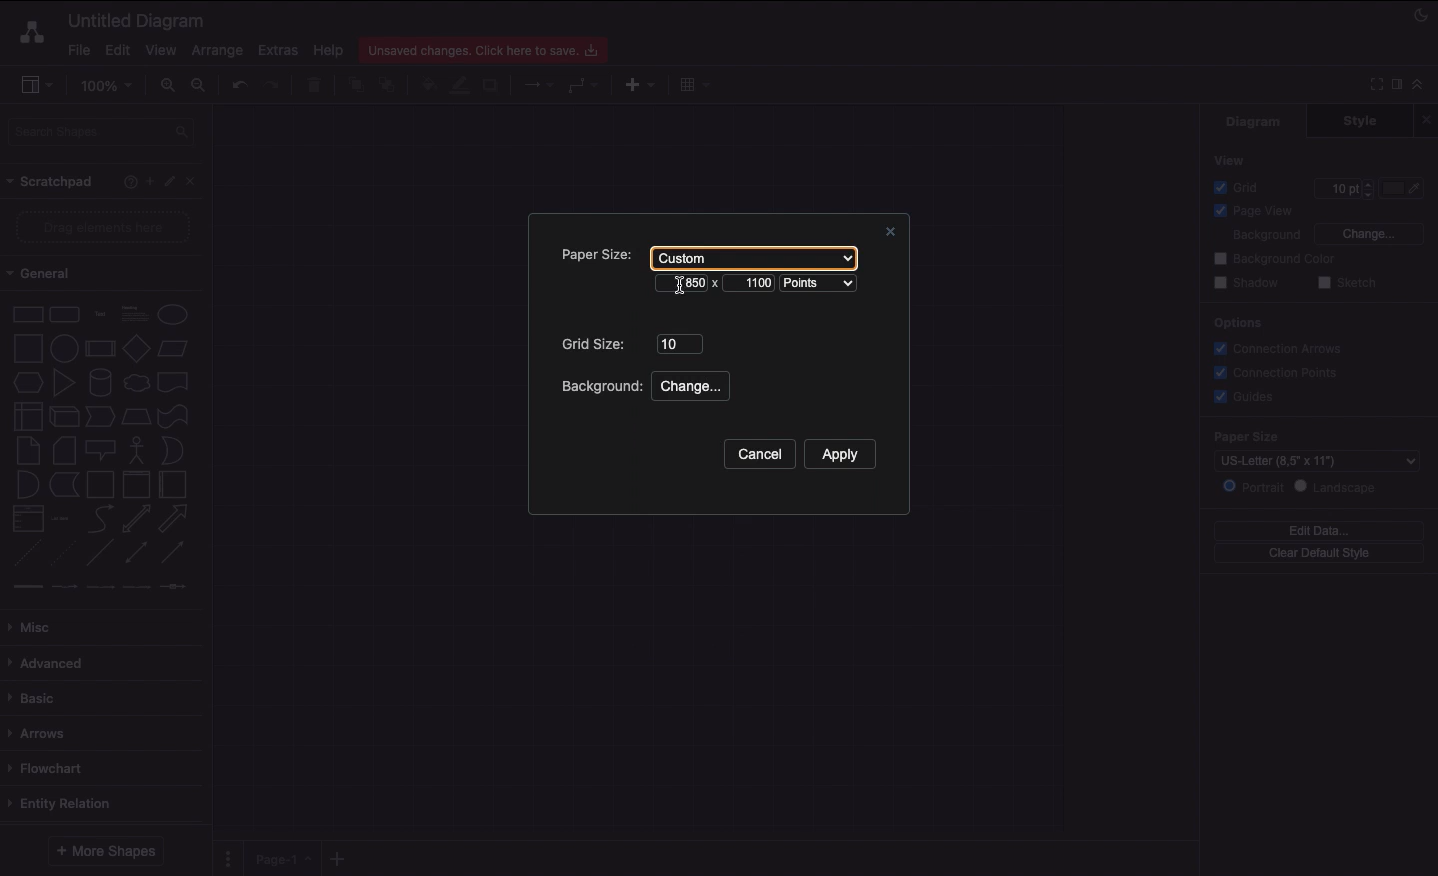  I want to click on Connection , so click(539, 85).